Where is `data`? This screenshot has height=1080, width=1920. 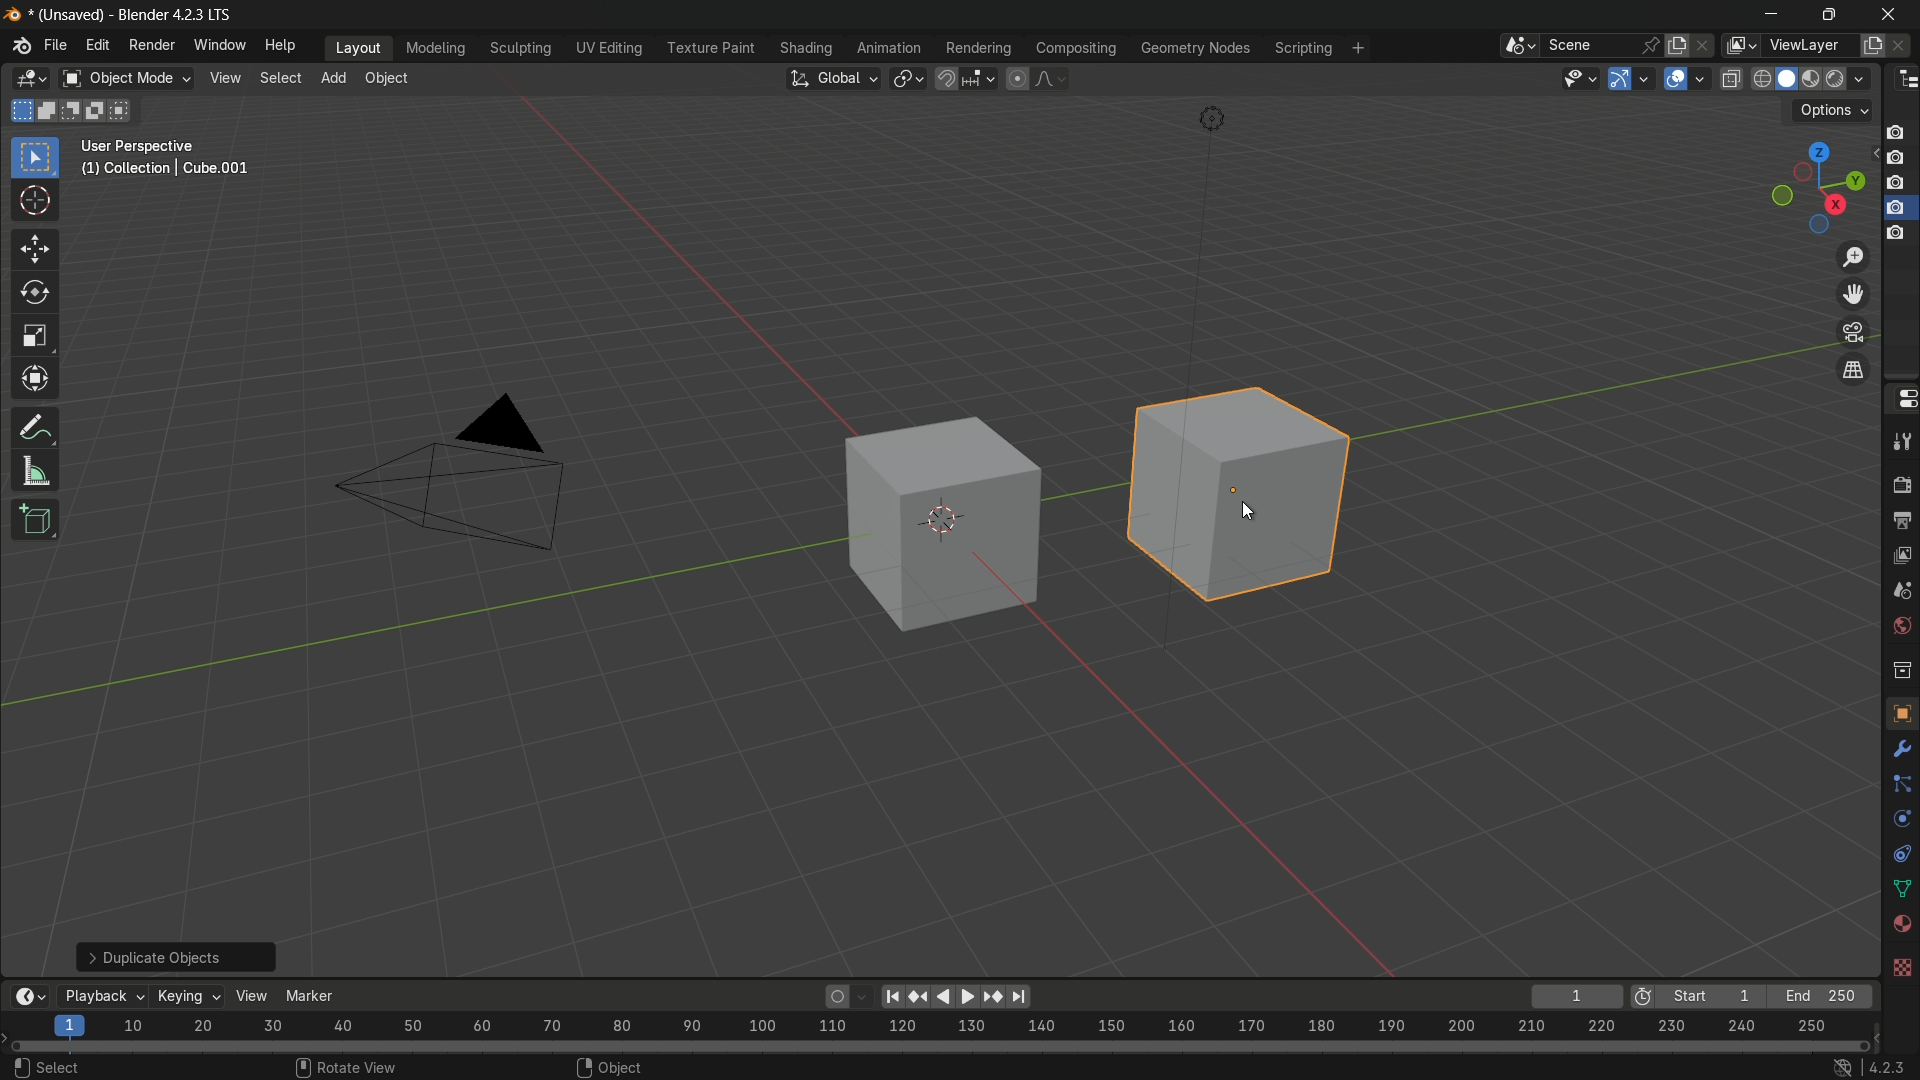
data is located at coordinates (1902, 887).